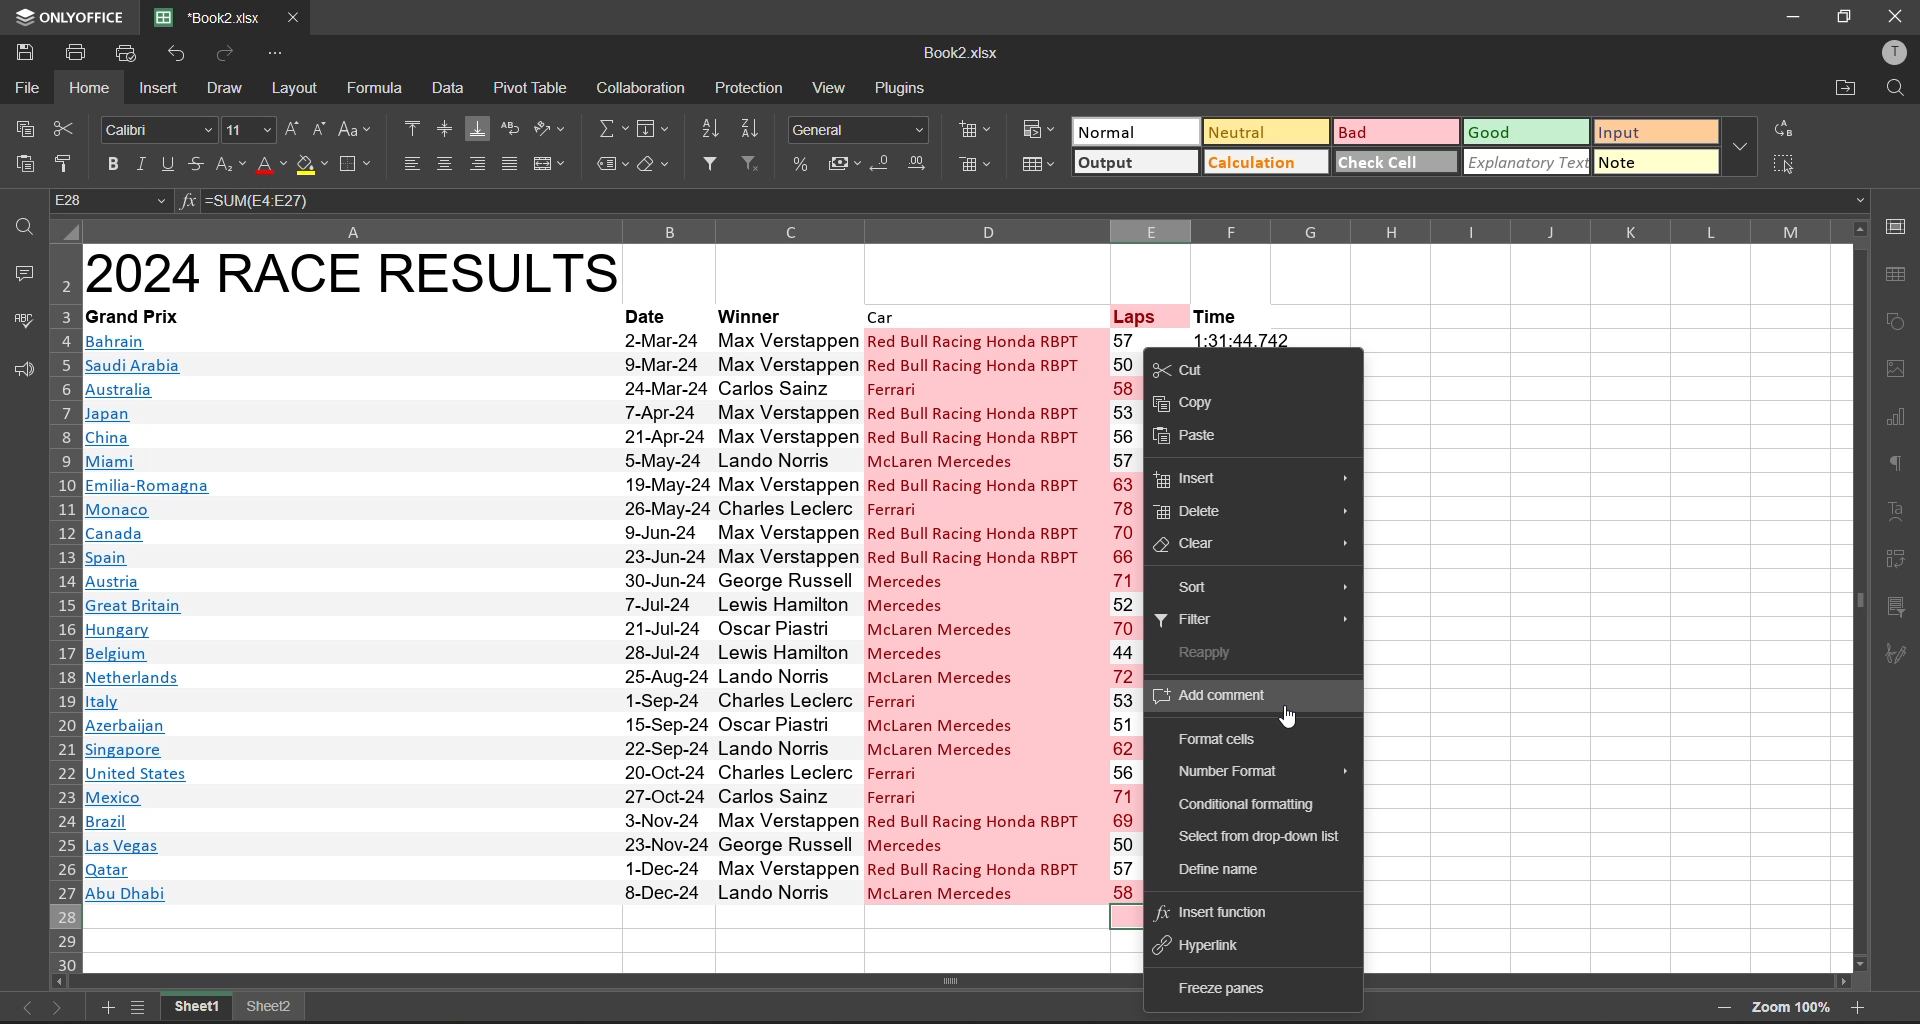 This screenshot has height=1024, width=1920. Describe the element at coordinates (1207, 945) in the screenshot. I see `hyperlink` at that location.